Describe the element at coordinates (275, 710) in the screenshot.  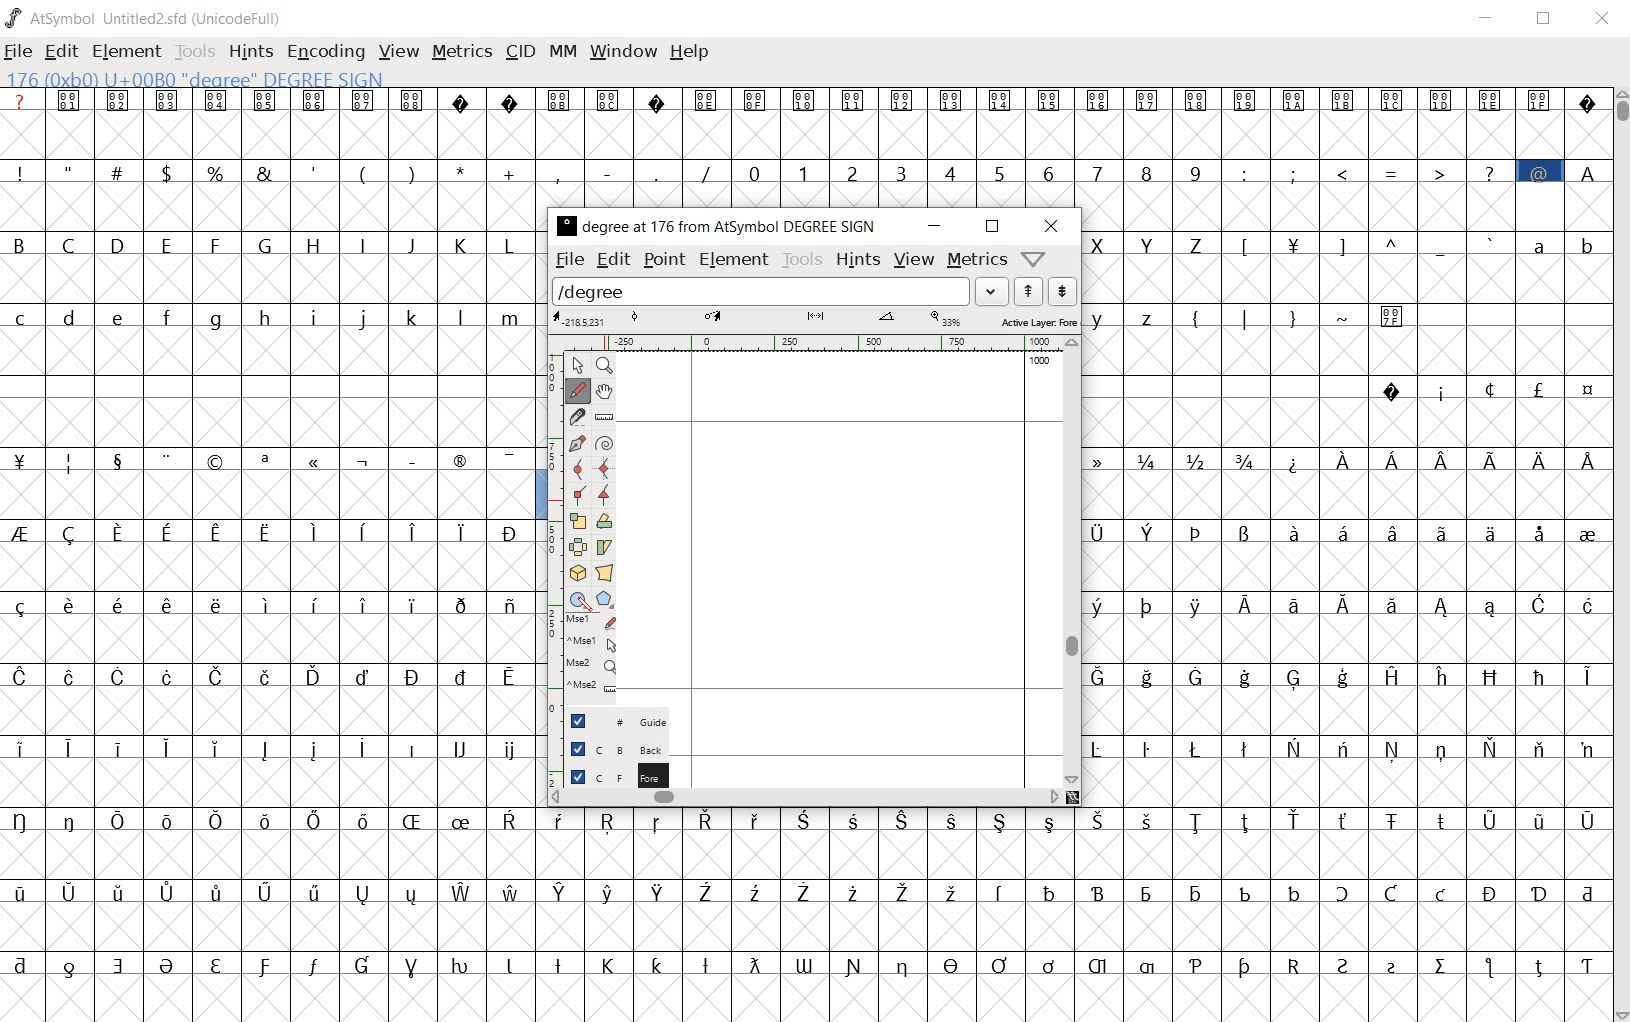
I see `empty glyph slots` at that location.